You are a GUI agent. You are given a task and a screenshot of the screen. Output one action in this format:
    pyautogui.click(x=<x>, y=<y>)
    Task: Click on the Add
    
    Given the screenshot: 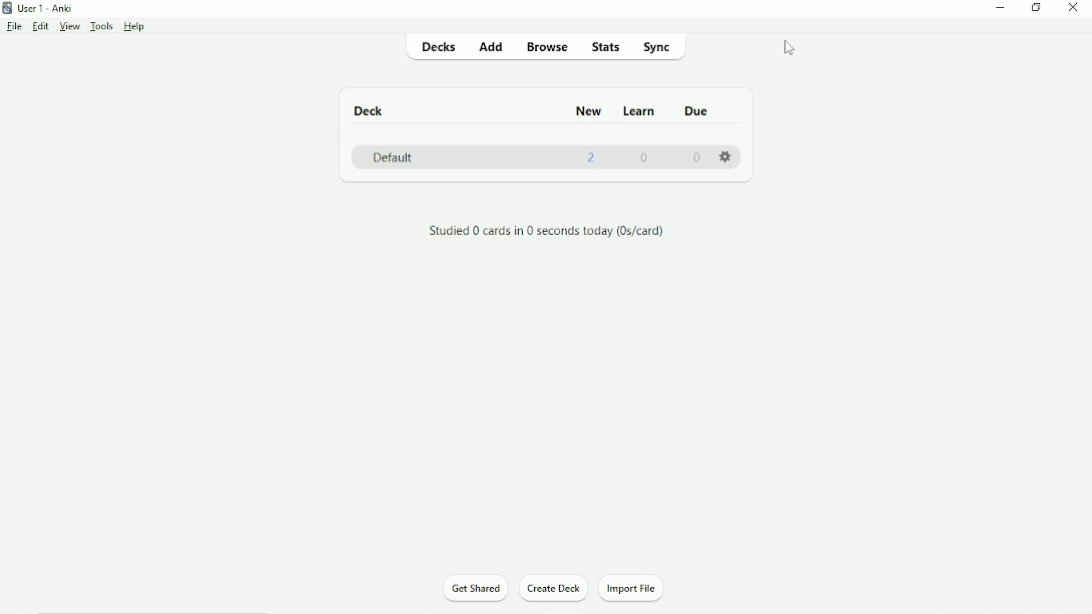 What is the action you would take?
    pyautogui.click(x=491, y=48)
    